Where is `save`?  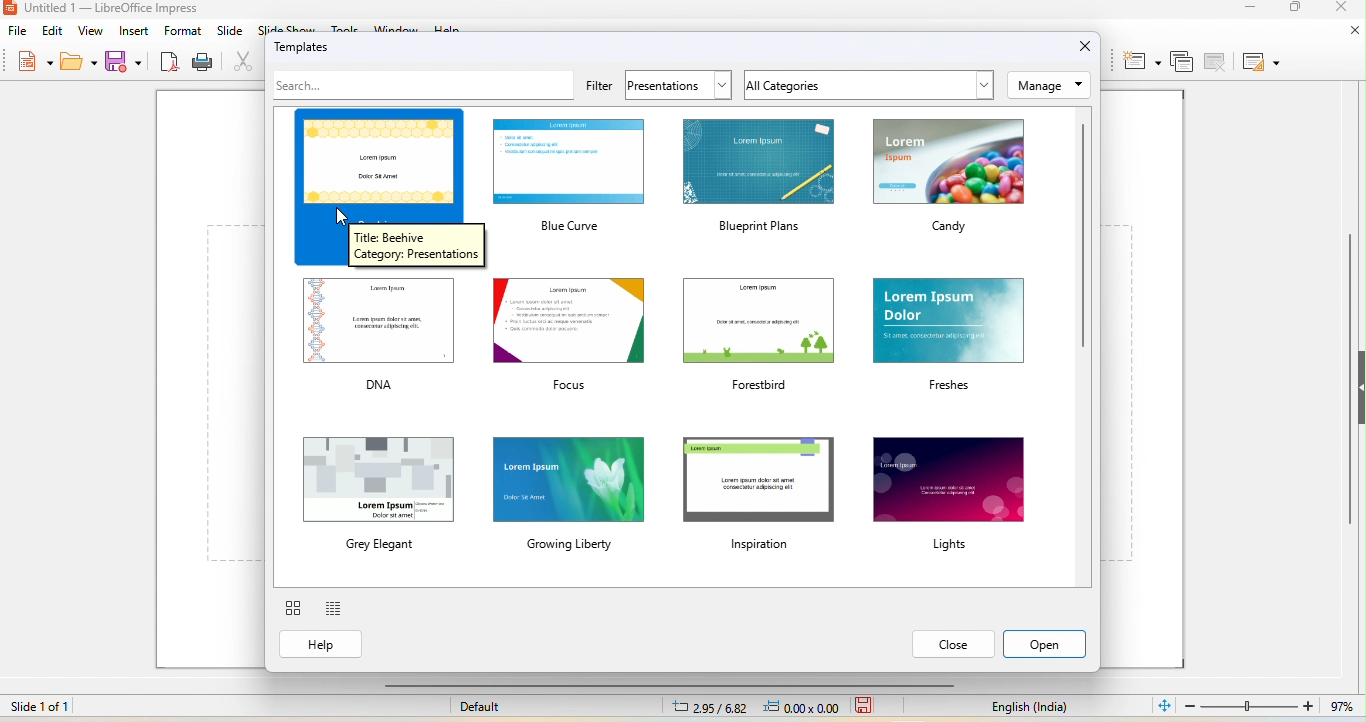
save is located at coordinates (866, 706).